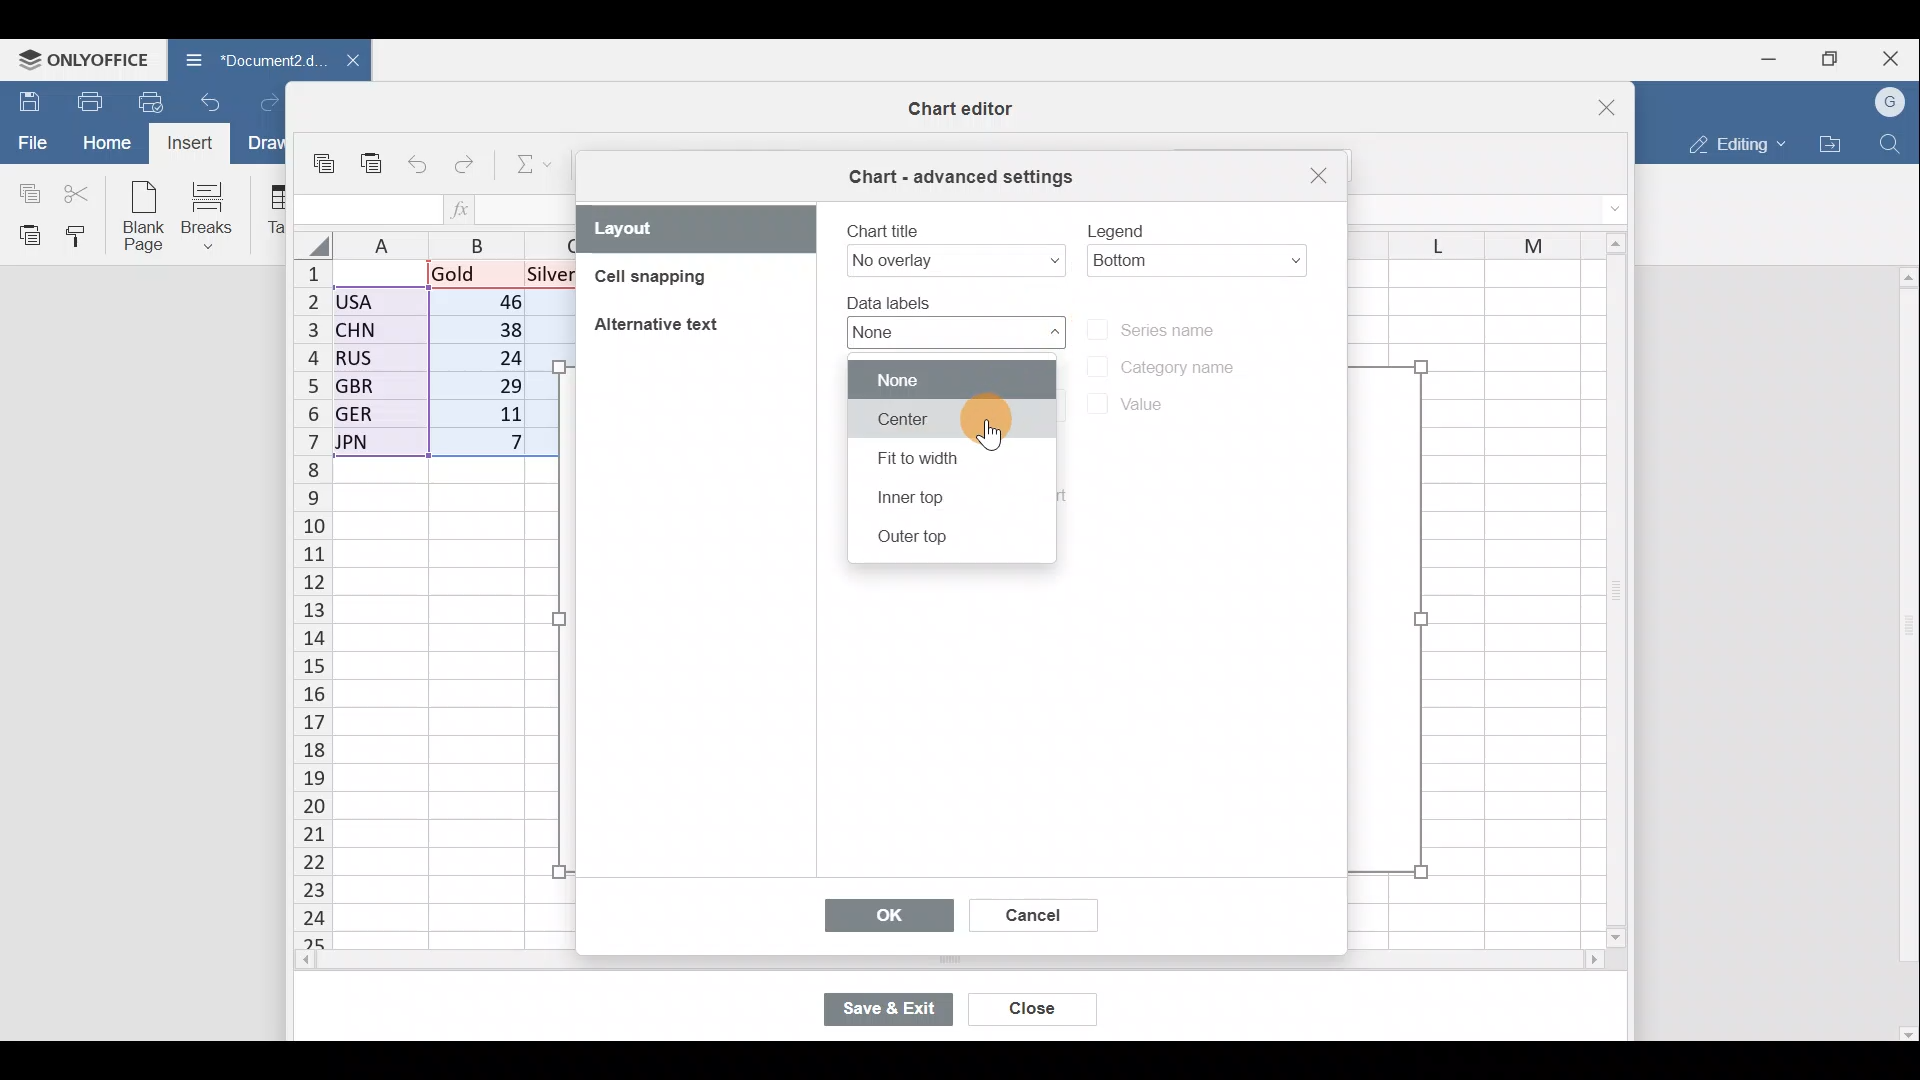 This screenshot has height=1080, width=1920. What do you see at coordinates (1776, 57) in the screenshot?
I see `Minimize` at bounding box center [1776, 57].